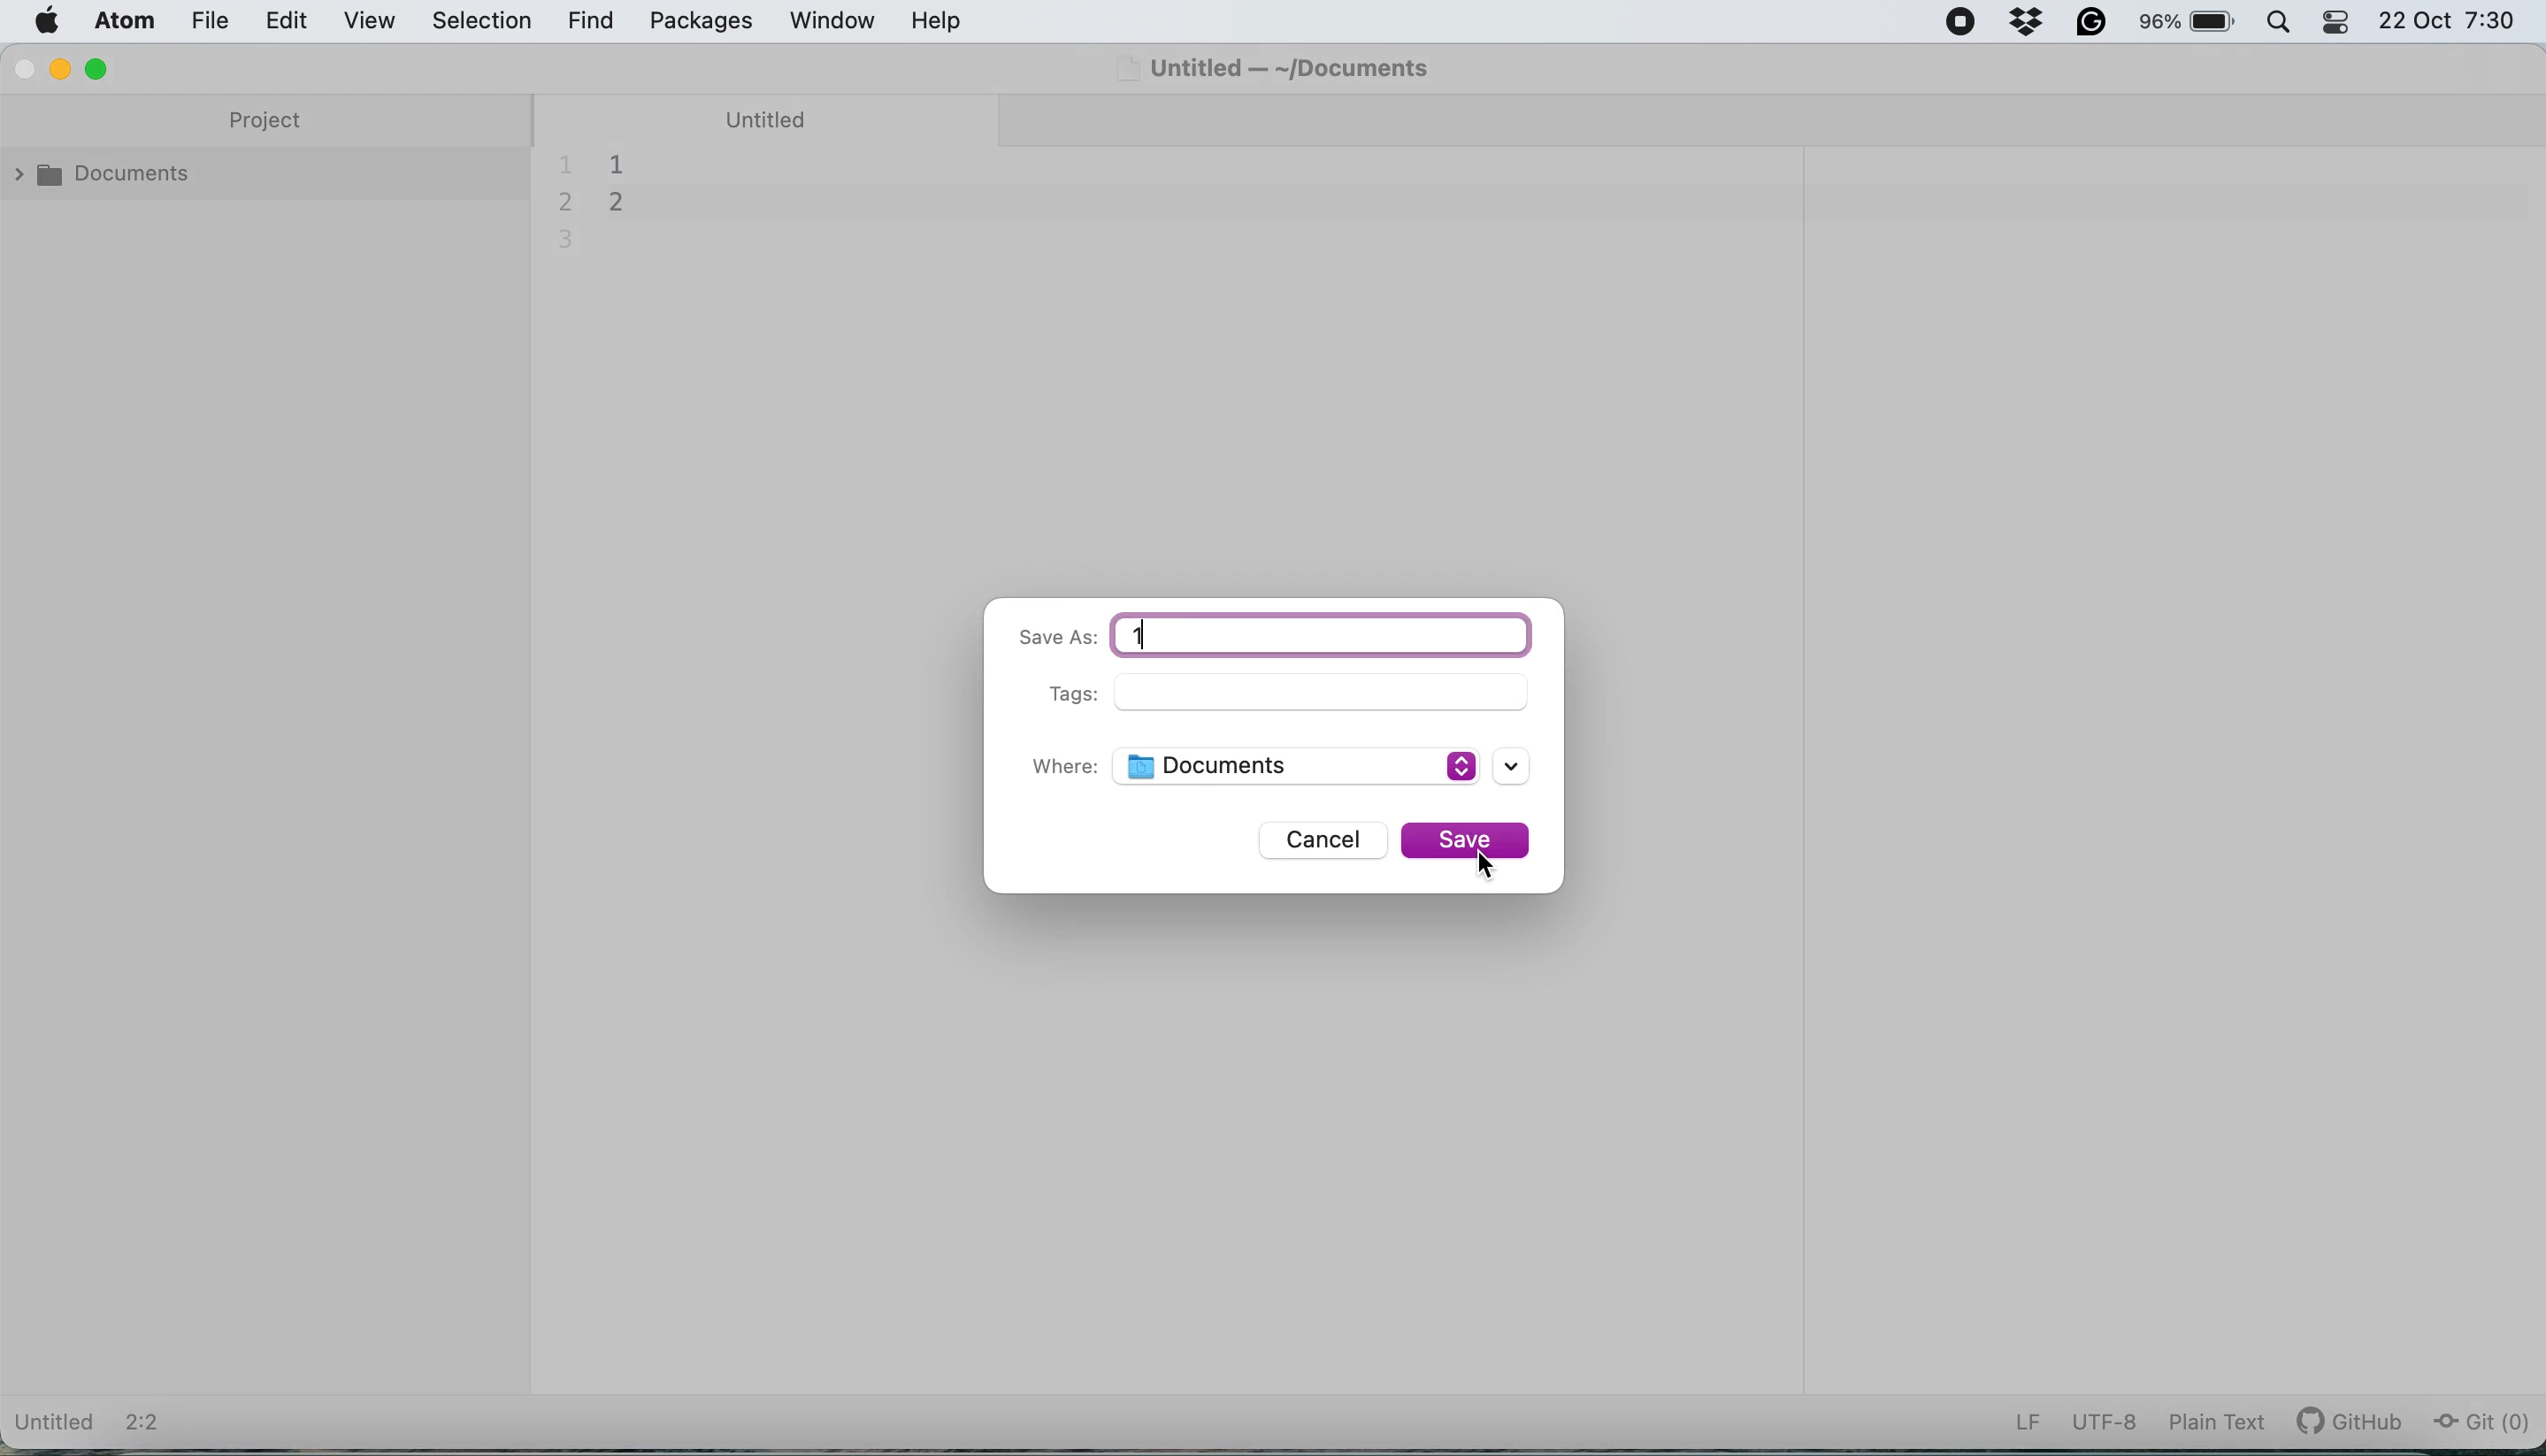 This screenshot has width=2546, height=1456. I want to click on tags, so click(1324, 692).